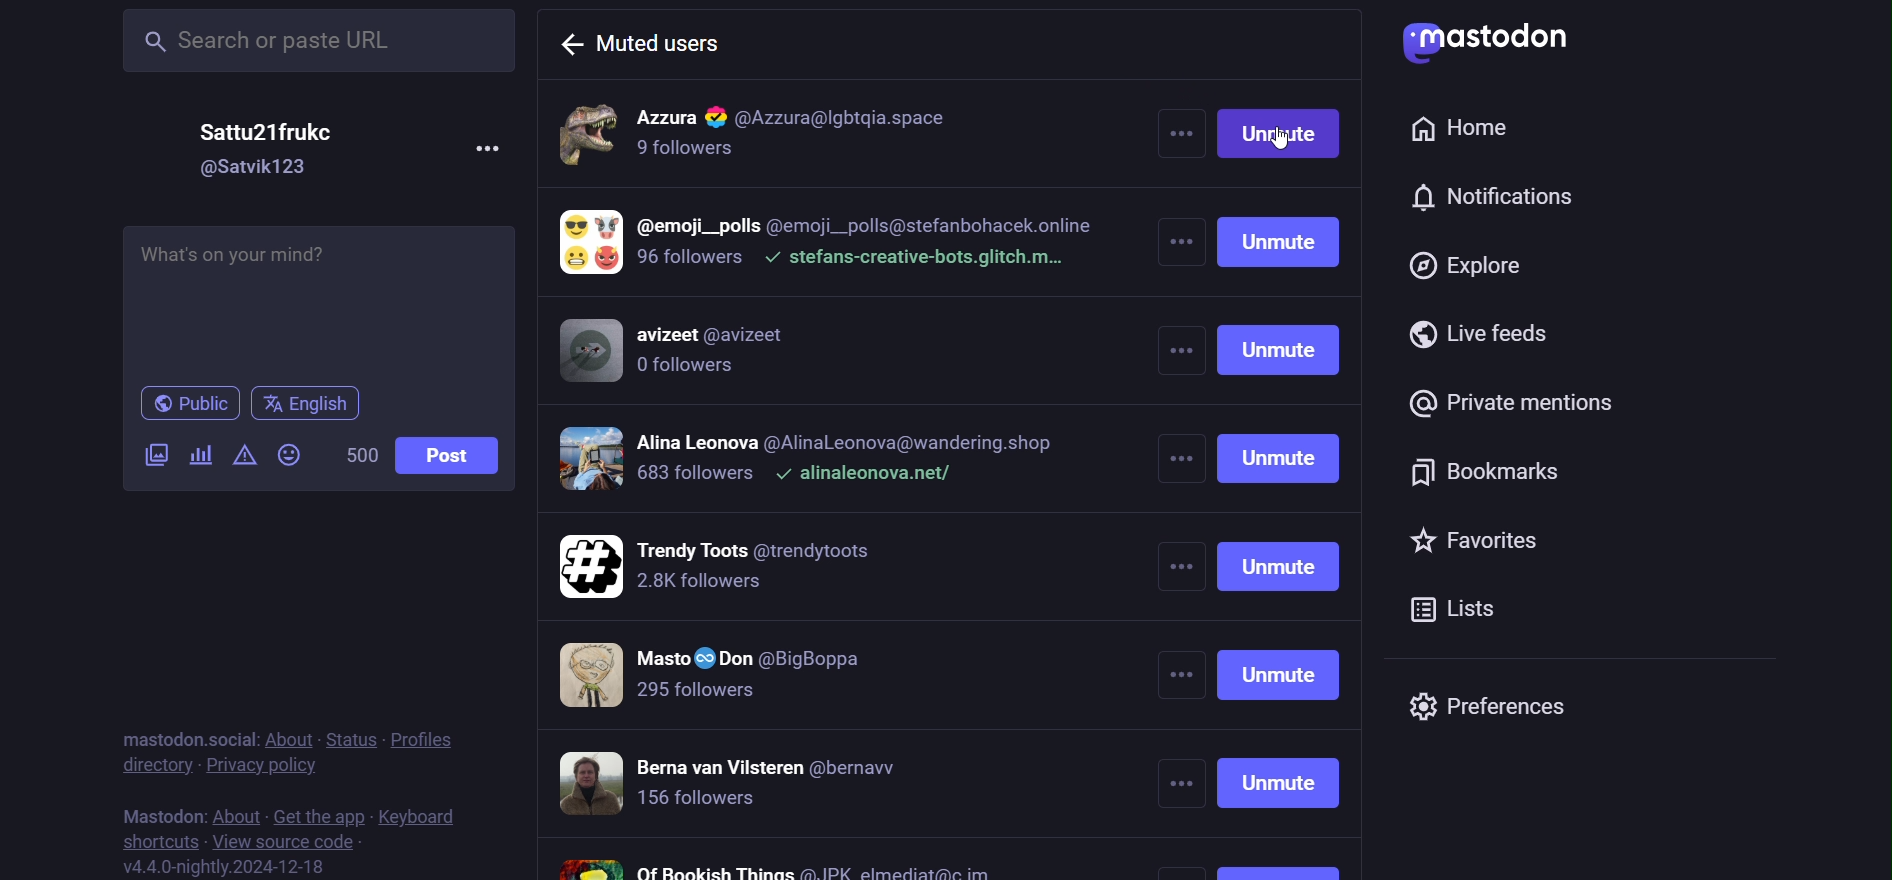 This screenshot has height=880, width=1892. Describe the element at coordinates (359, 455) in the screenshot. I see `word limit` at that location.